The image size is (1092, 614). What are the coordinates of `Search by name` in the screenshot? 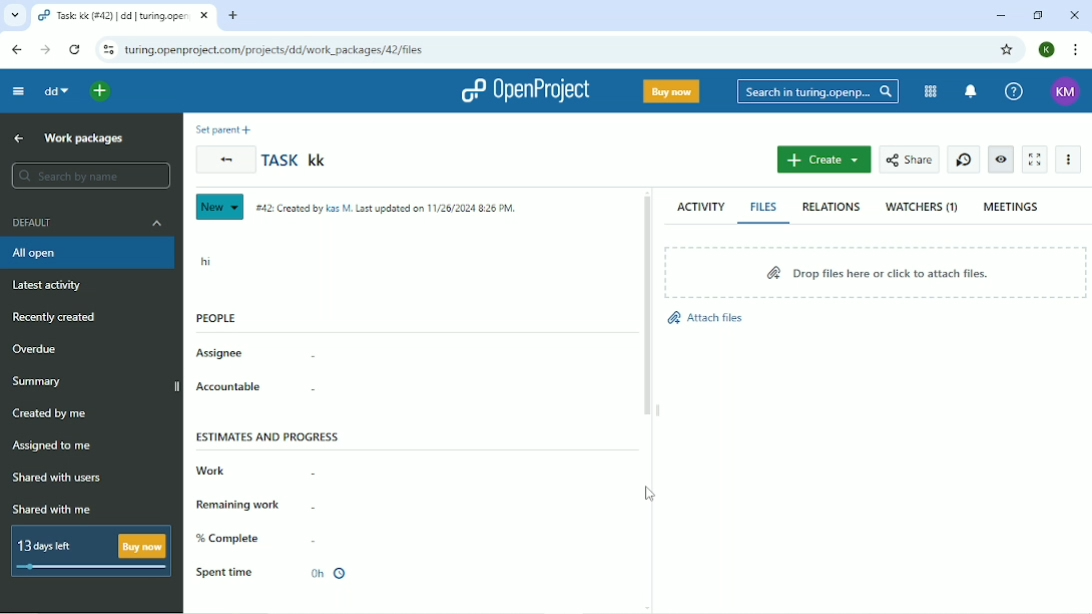 It's located at (87, 176).